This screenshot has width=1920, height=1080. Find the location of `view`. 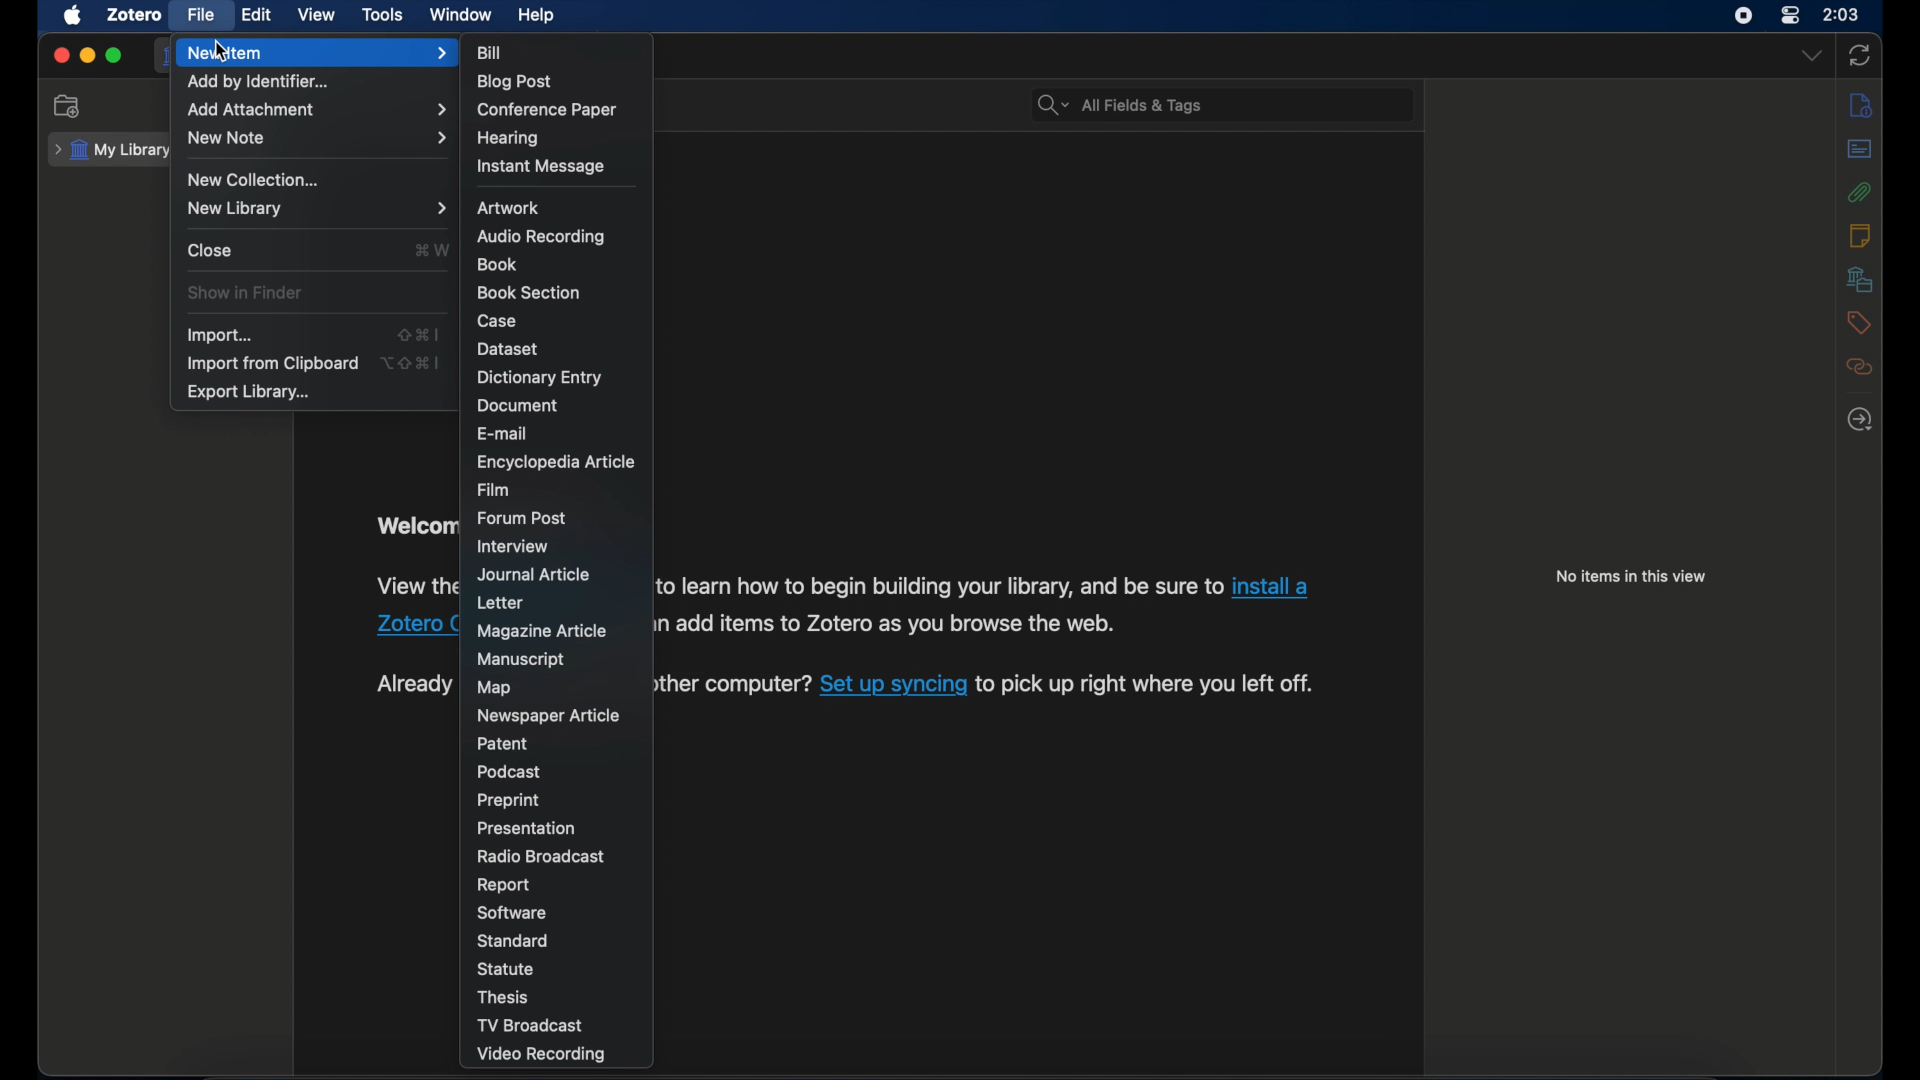

view is located at coordinates (319, 15).